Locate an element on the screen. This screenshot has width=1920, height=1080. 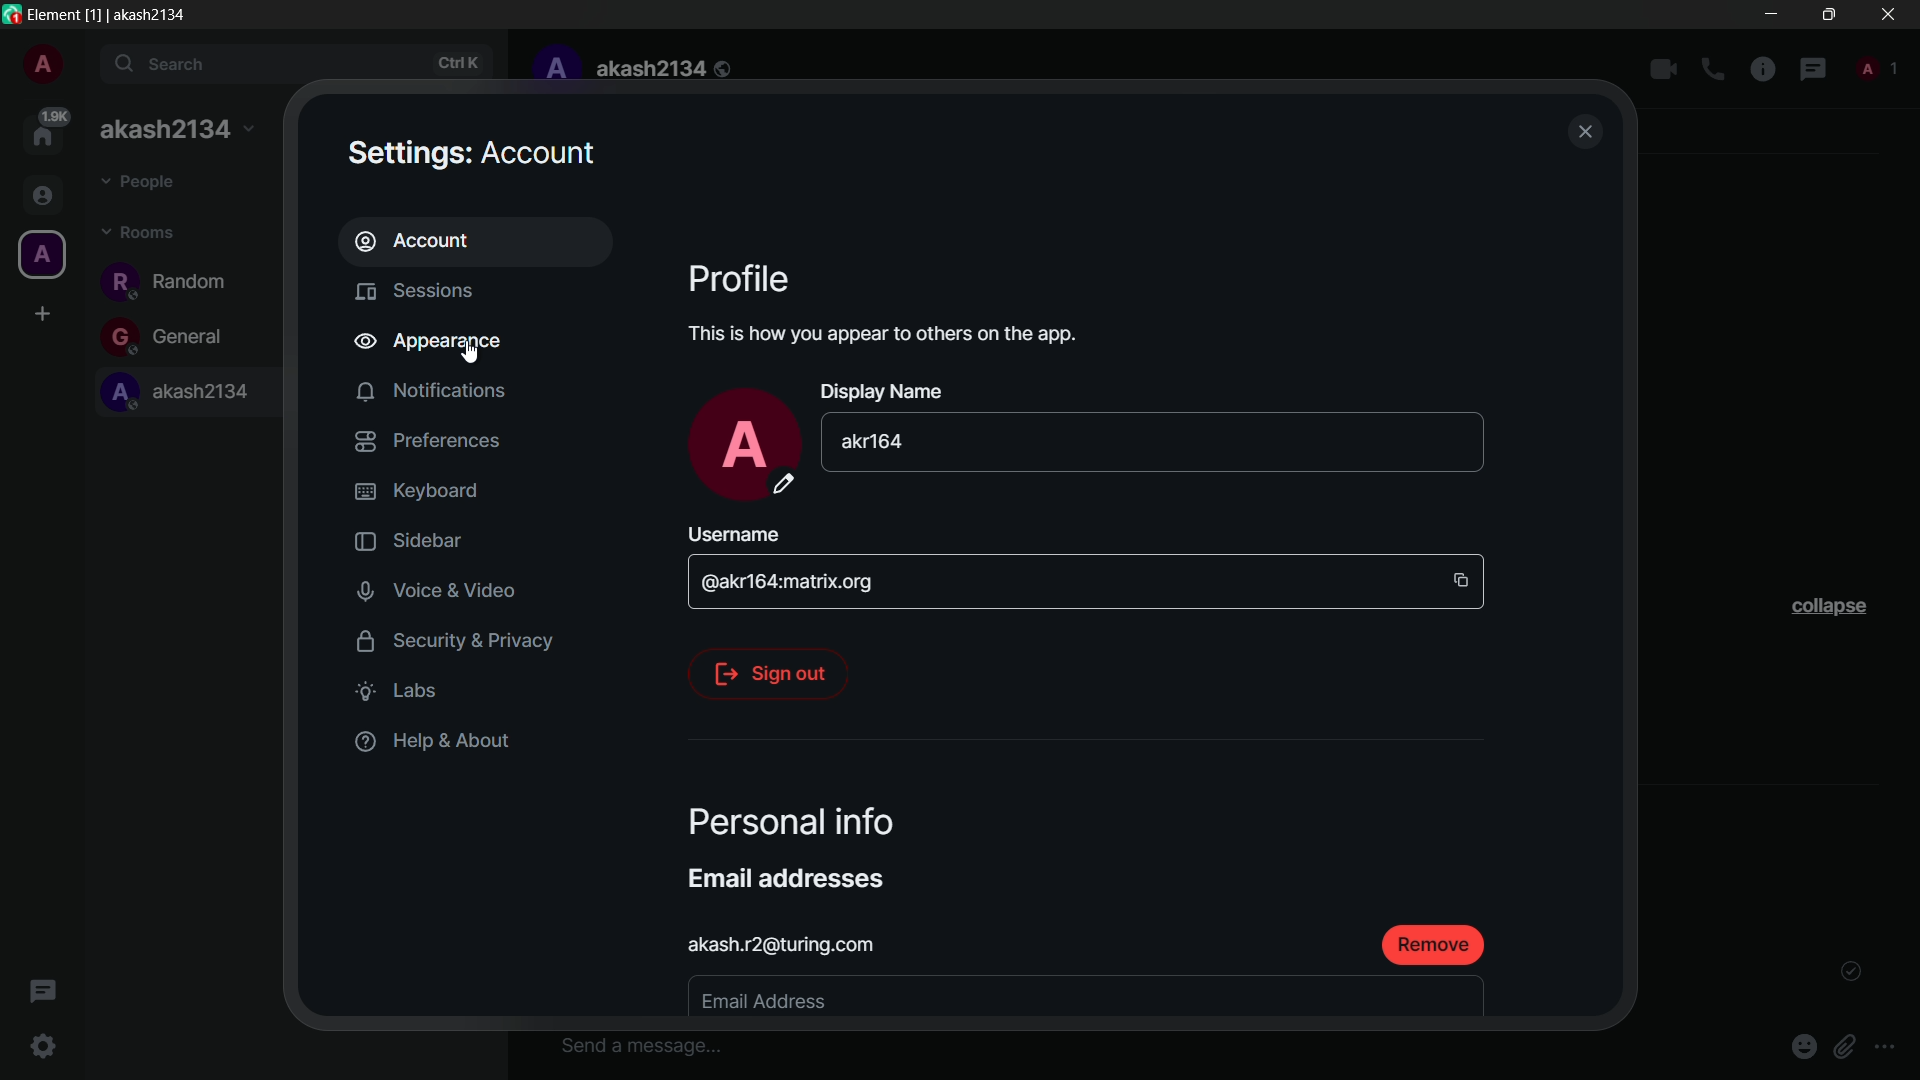
emoji is located at coordinates (1807, 1045).